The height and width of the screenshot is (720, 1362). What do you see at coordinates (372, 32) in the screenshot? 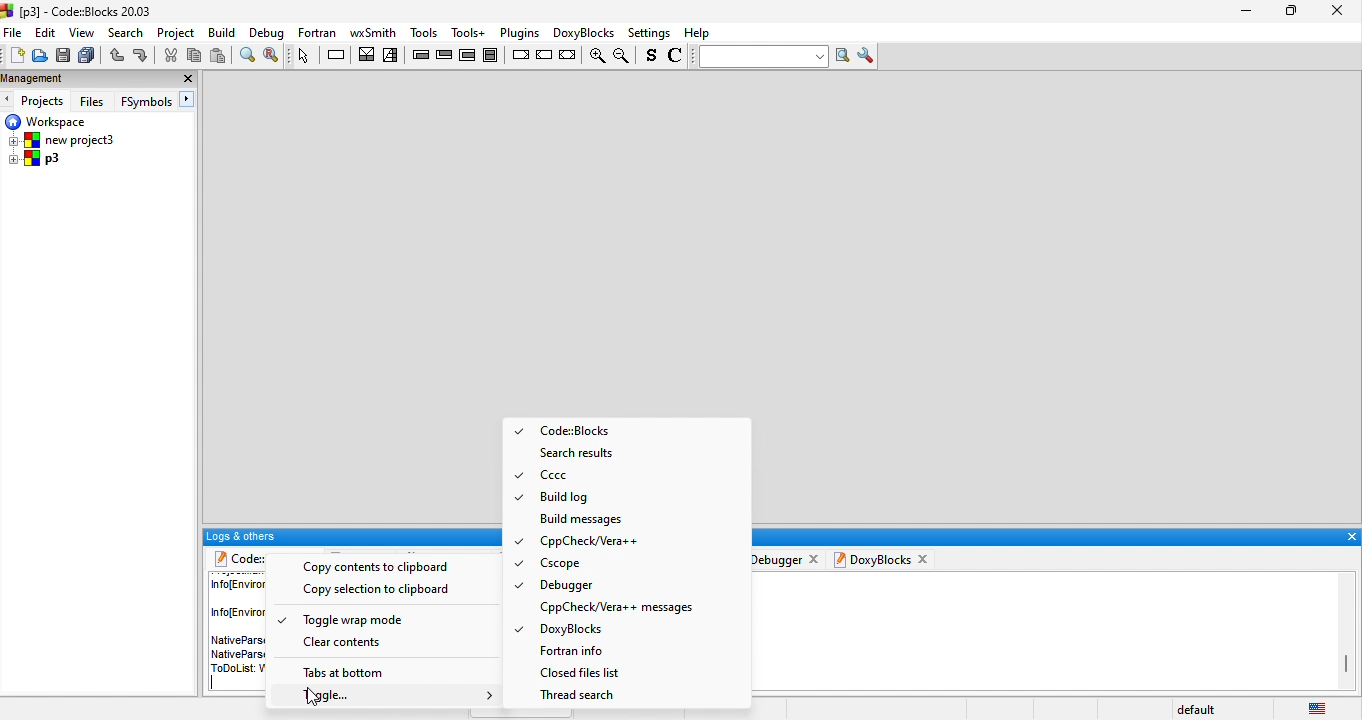
I see `wxsmith` at bounding box center [372, 32].